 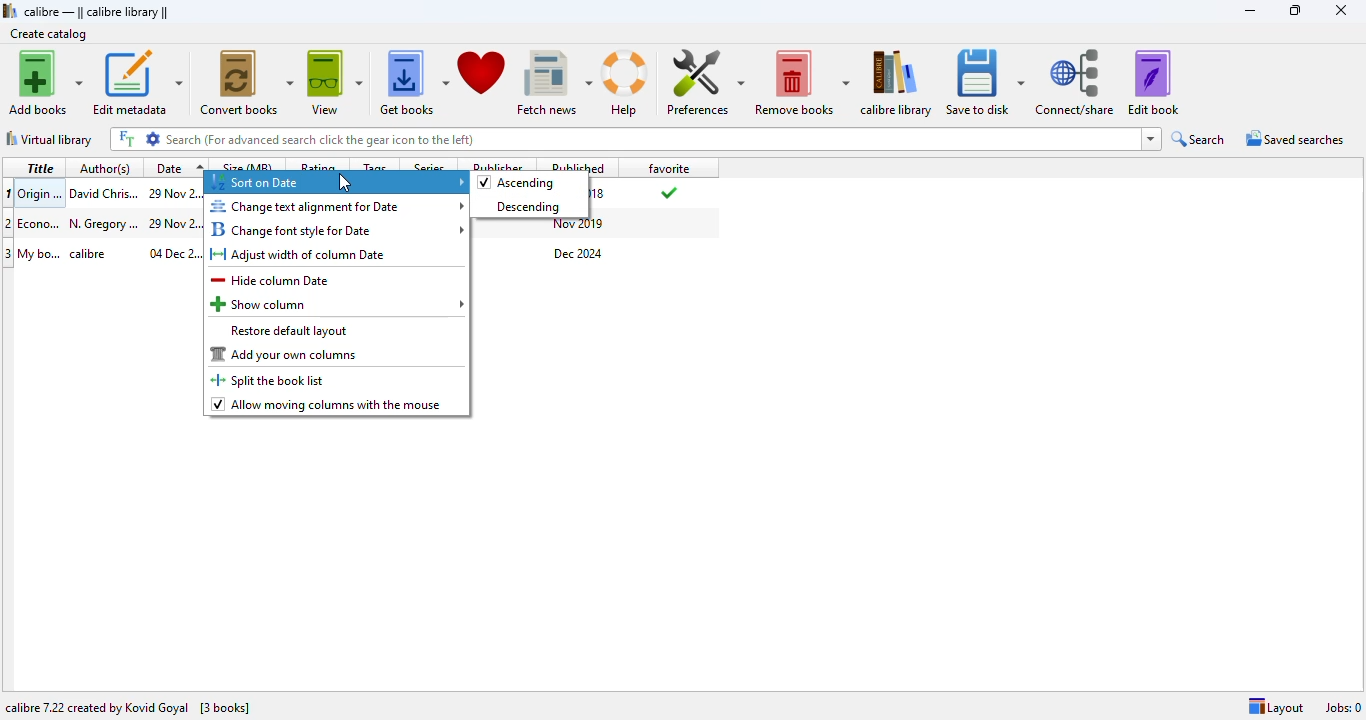 I want to click on FT, so click(x=126, y=139).